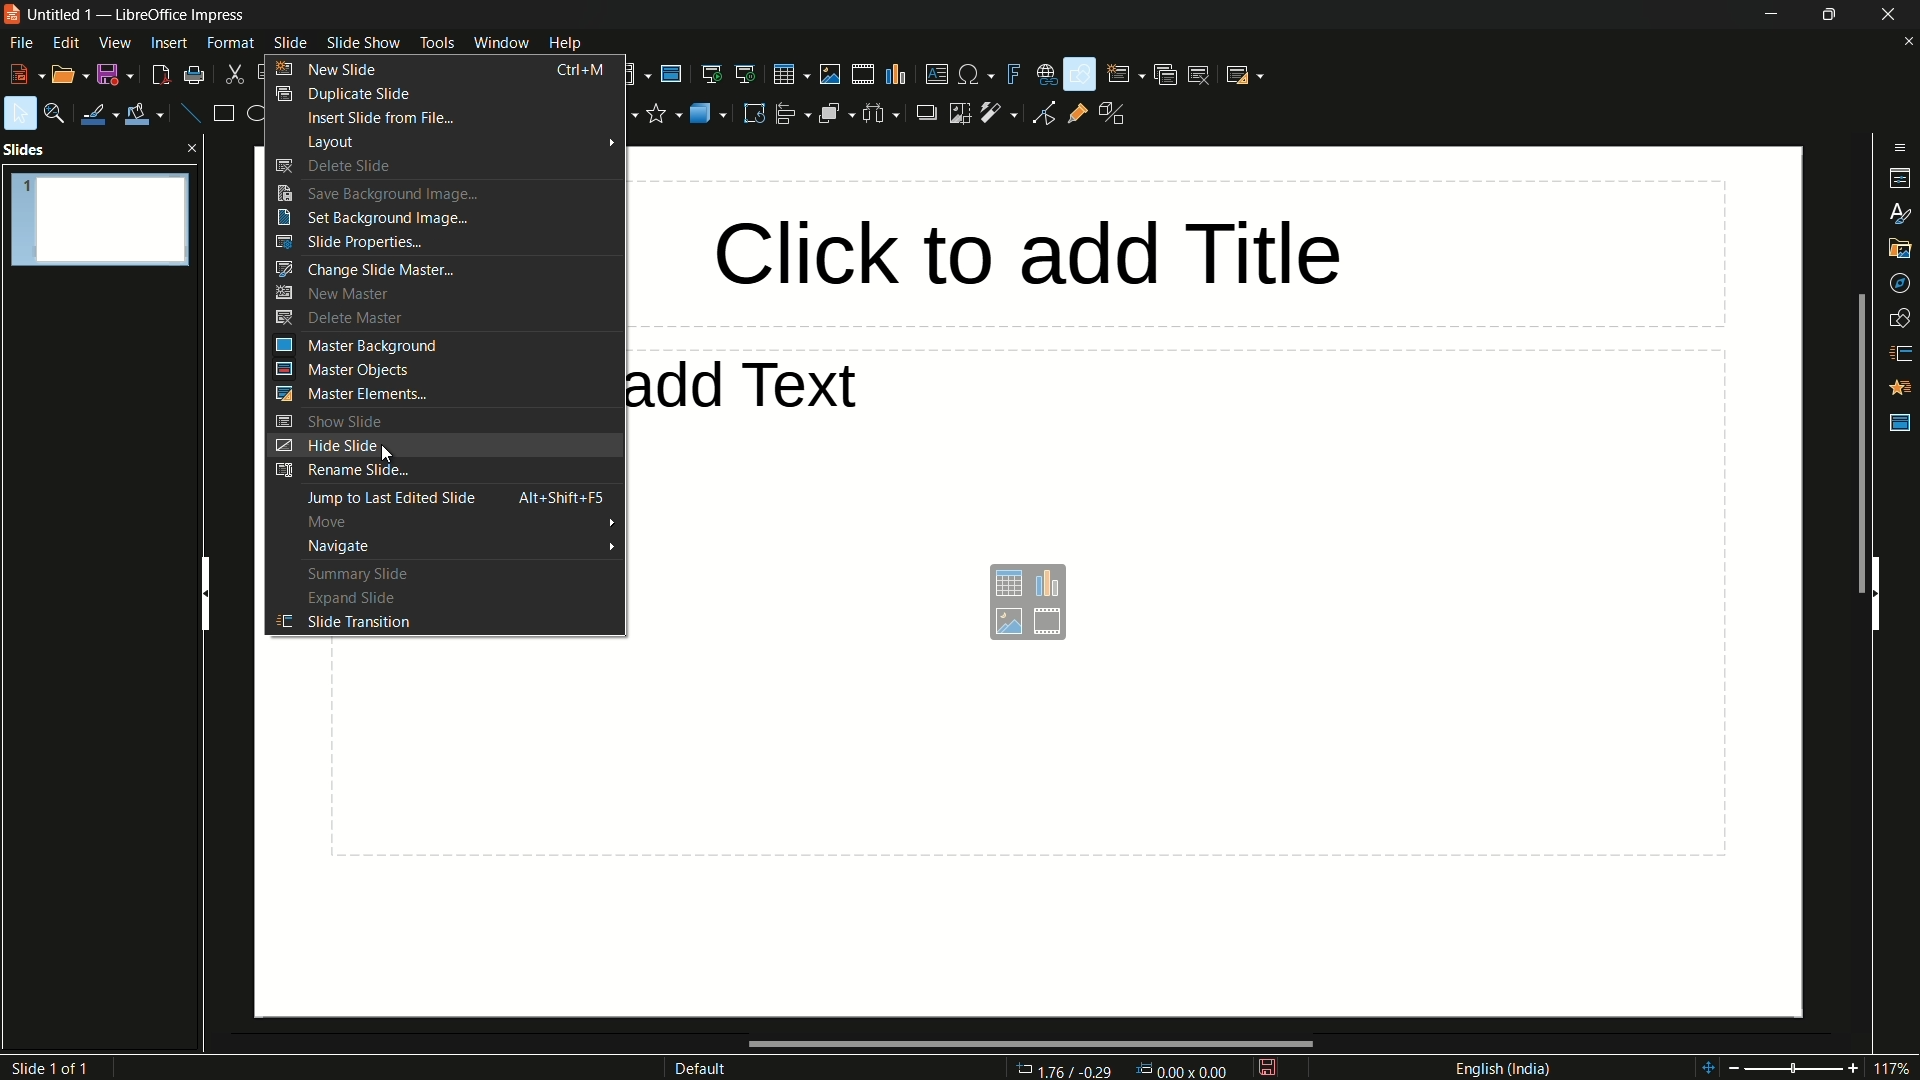 The image size is (1920, 1080). Describe the element at coordinates (325, 446) in the screenshot. I see `hide slide` at that location.